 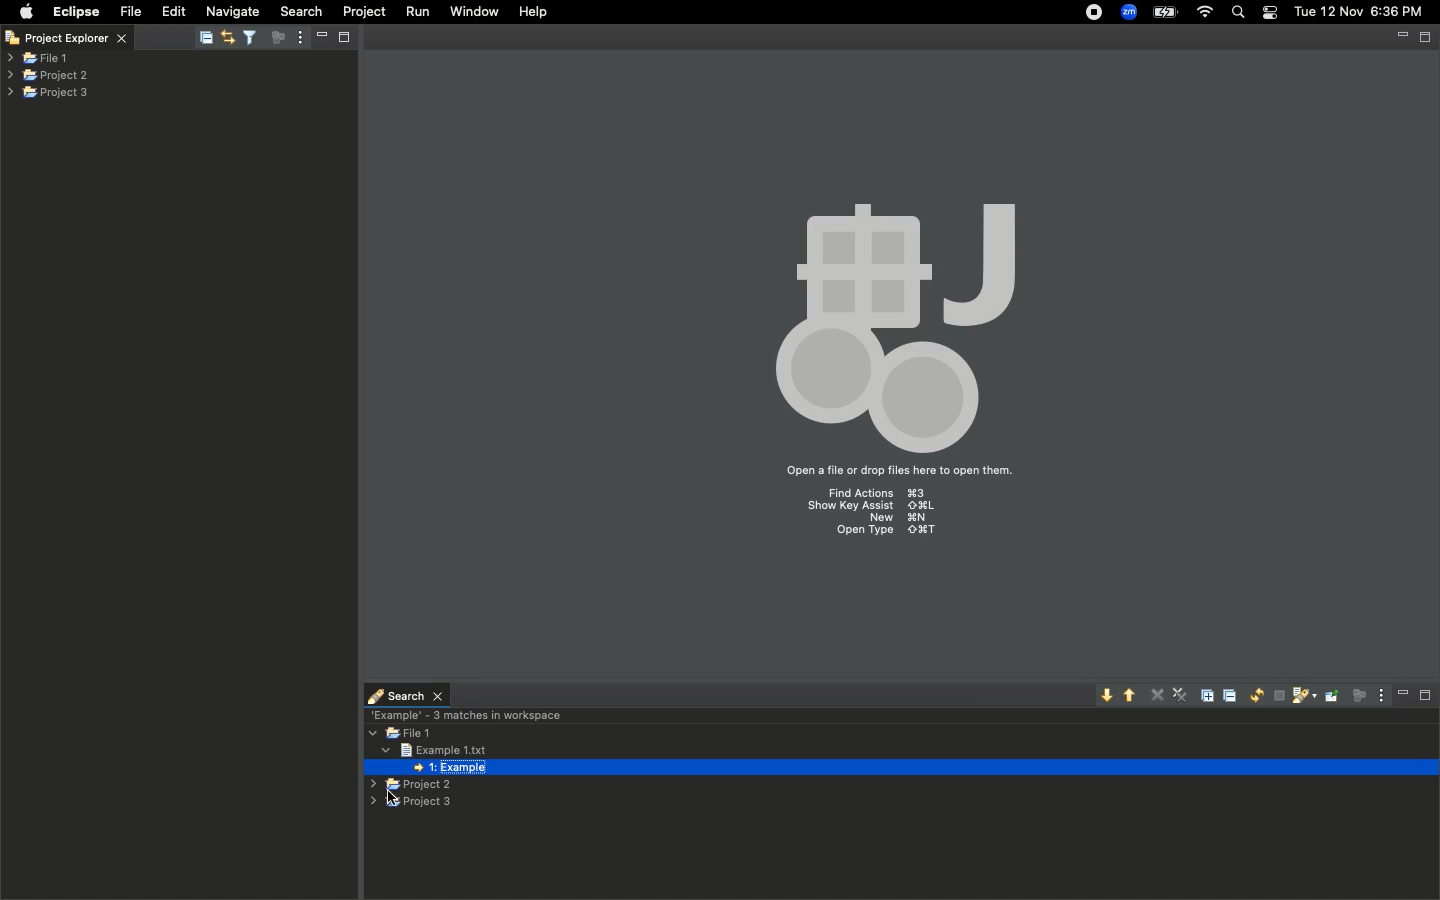 I want to click on File 1, so click(x=403, y=734).